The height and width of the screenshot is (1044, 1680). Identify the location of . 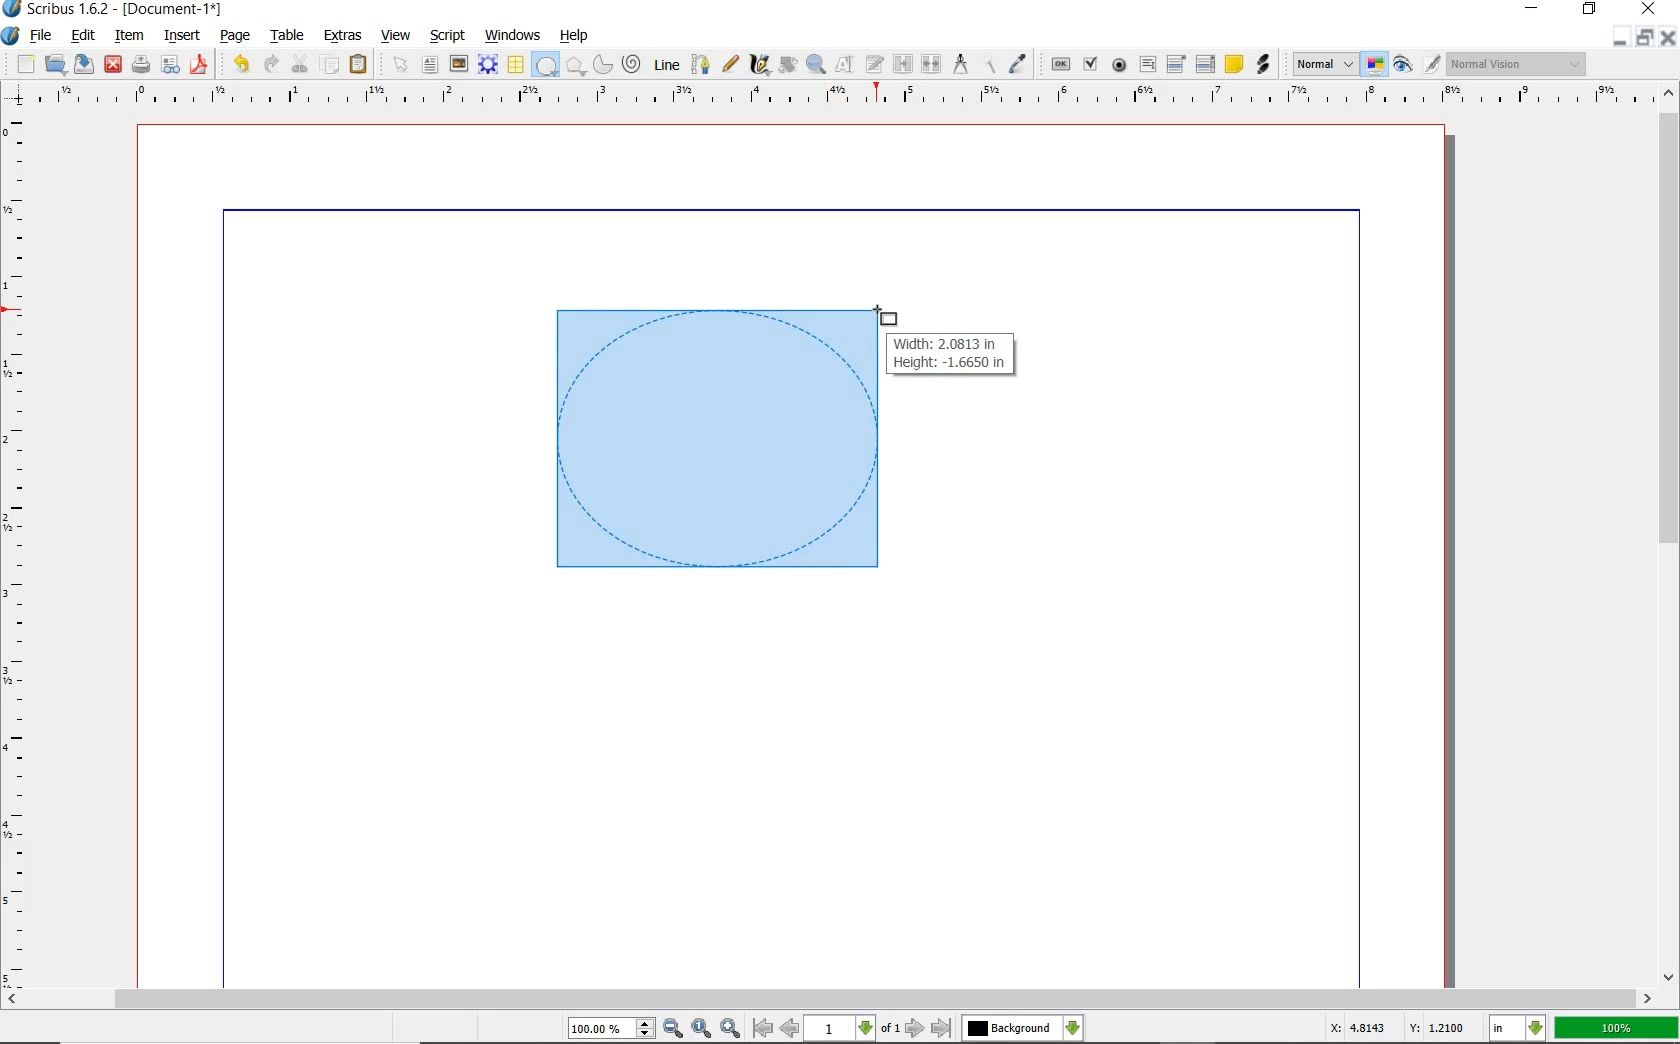
(1010, 1028).